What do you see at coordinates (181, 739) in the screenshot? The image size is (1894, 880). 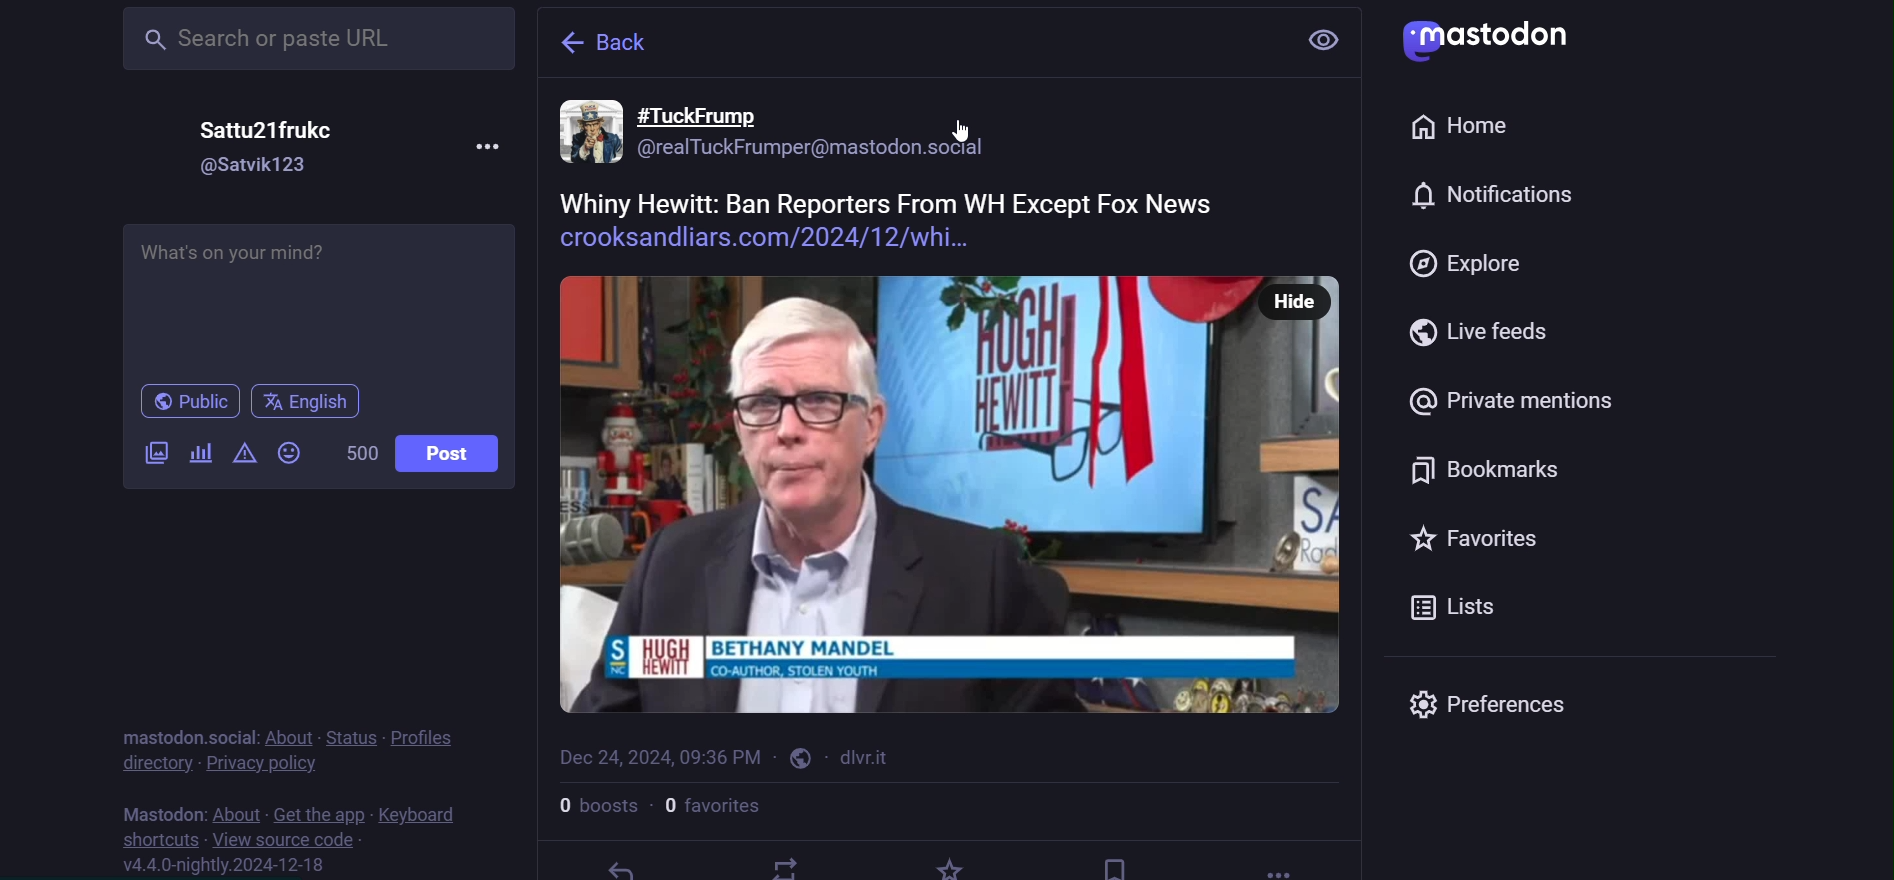 I see `mastodon` at bounding box center [181, 739].